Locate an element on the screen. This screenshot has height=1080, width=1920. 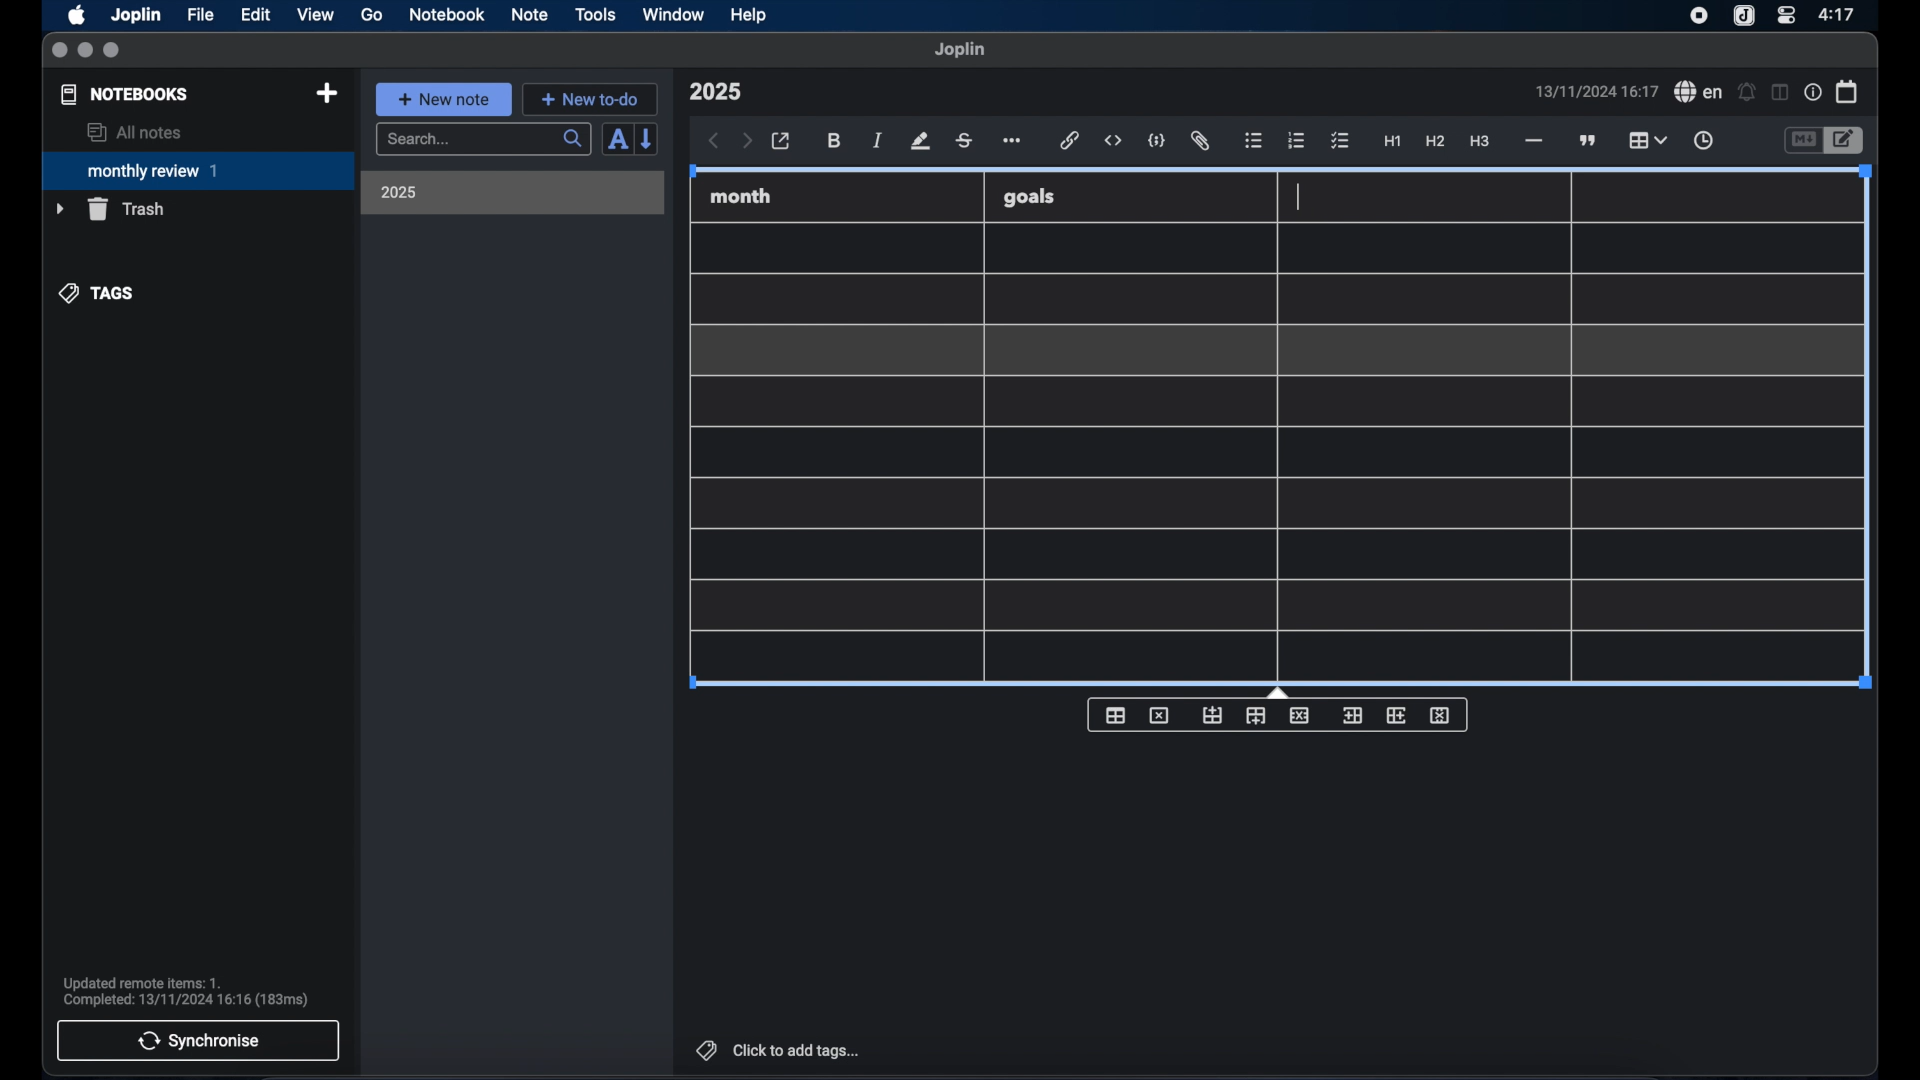
apple icon is located at coordinates (75, 15).